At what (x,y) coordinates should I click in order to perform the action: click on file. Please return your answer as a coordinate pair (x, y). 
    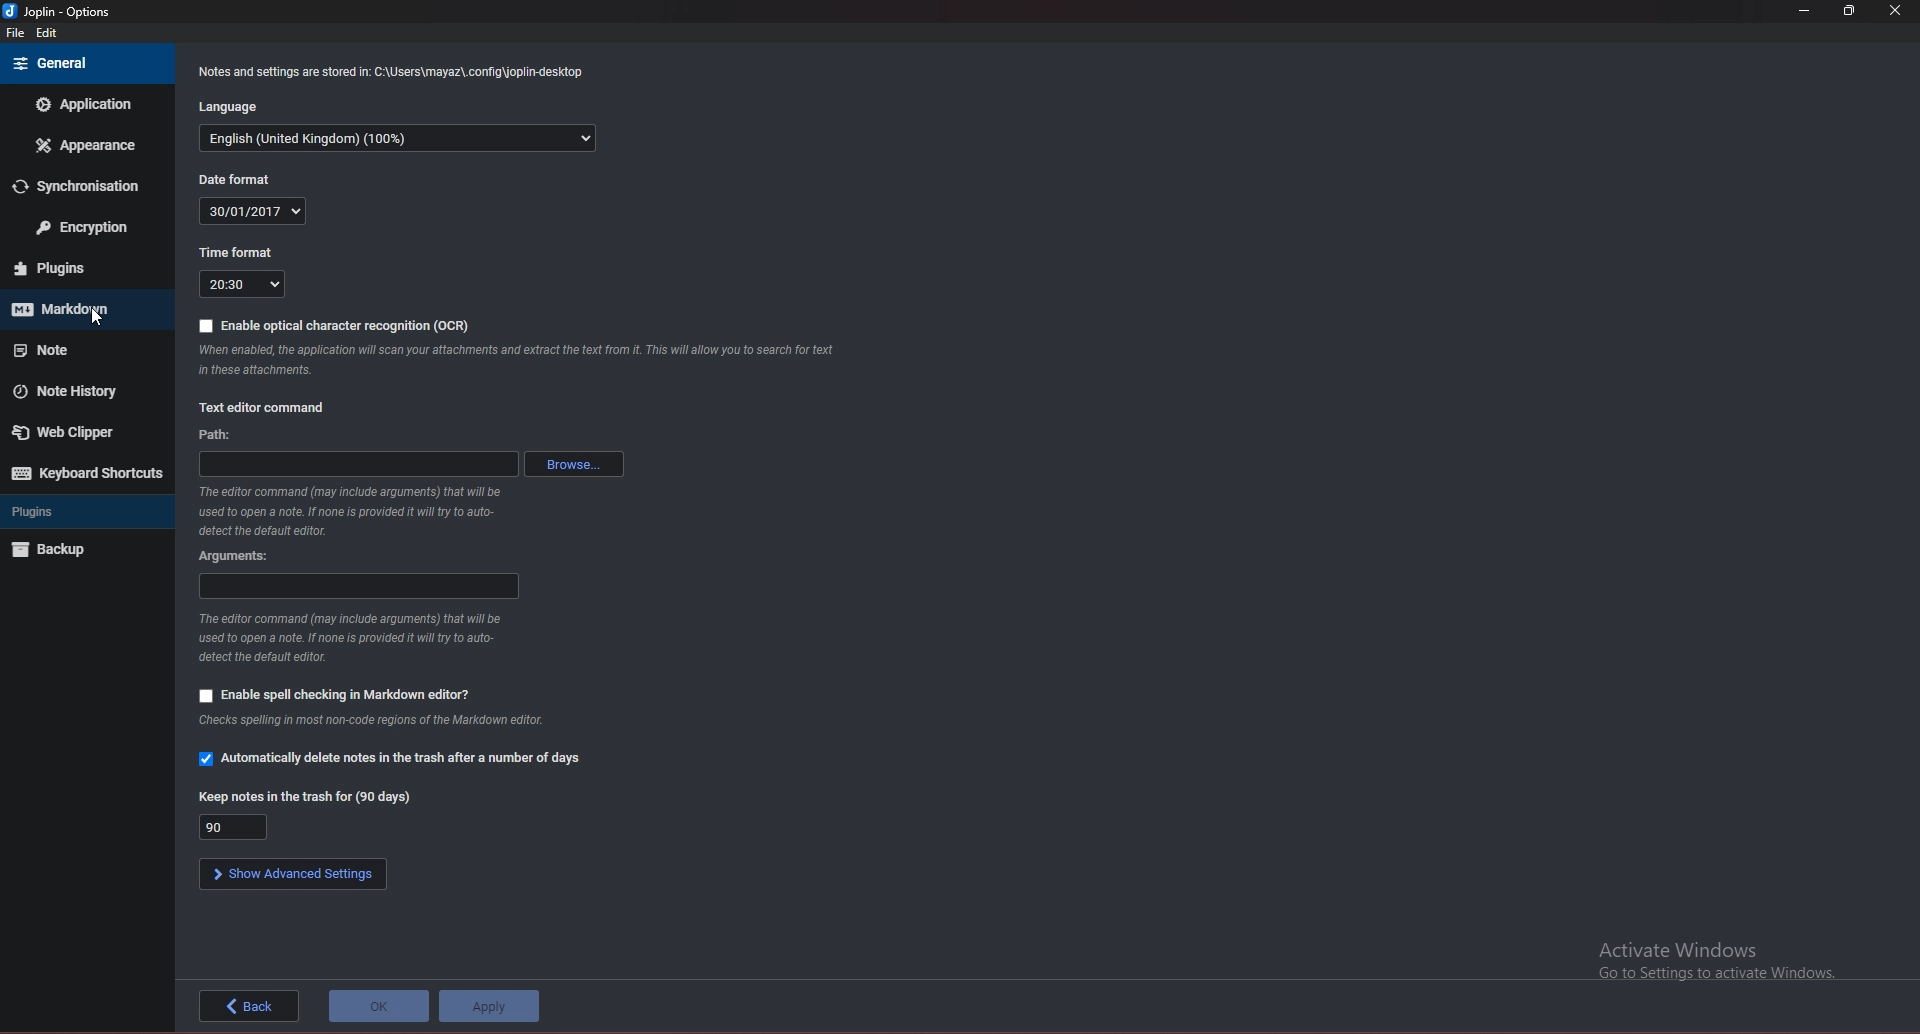
    Looking at the image, I should click on (14, 34).